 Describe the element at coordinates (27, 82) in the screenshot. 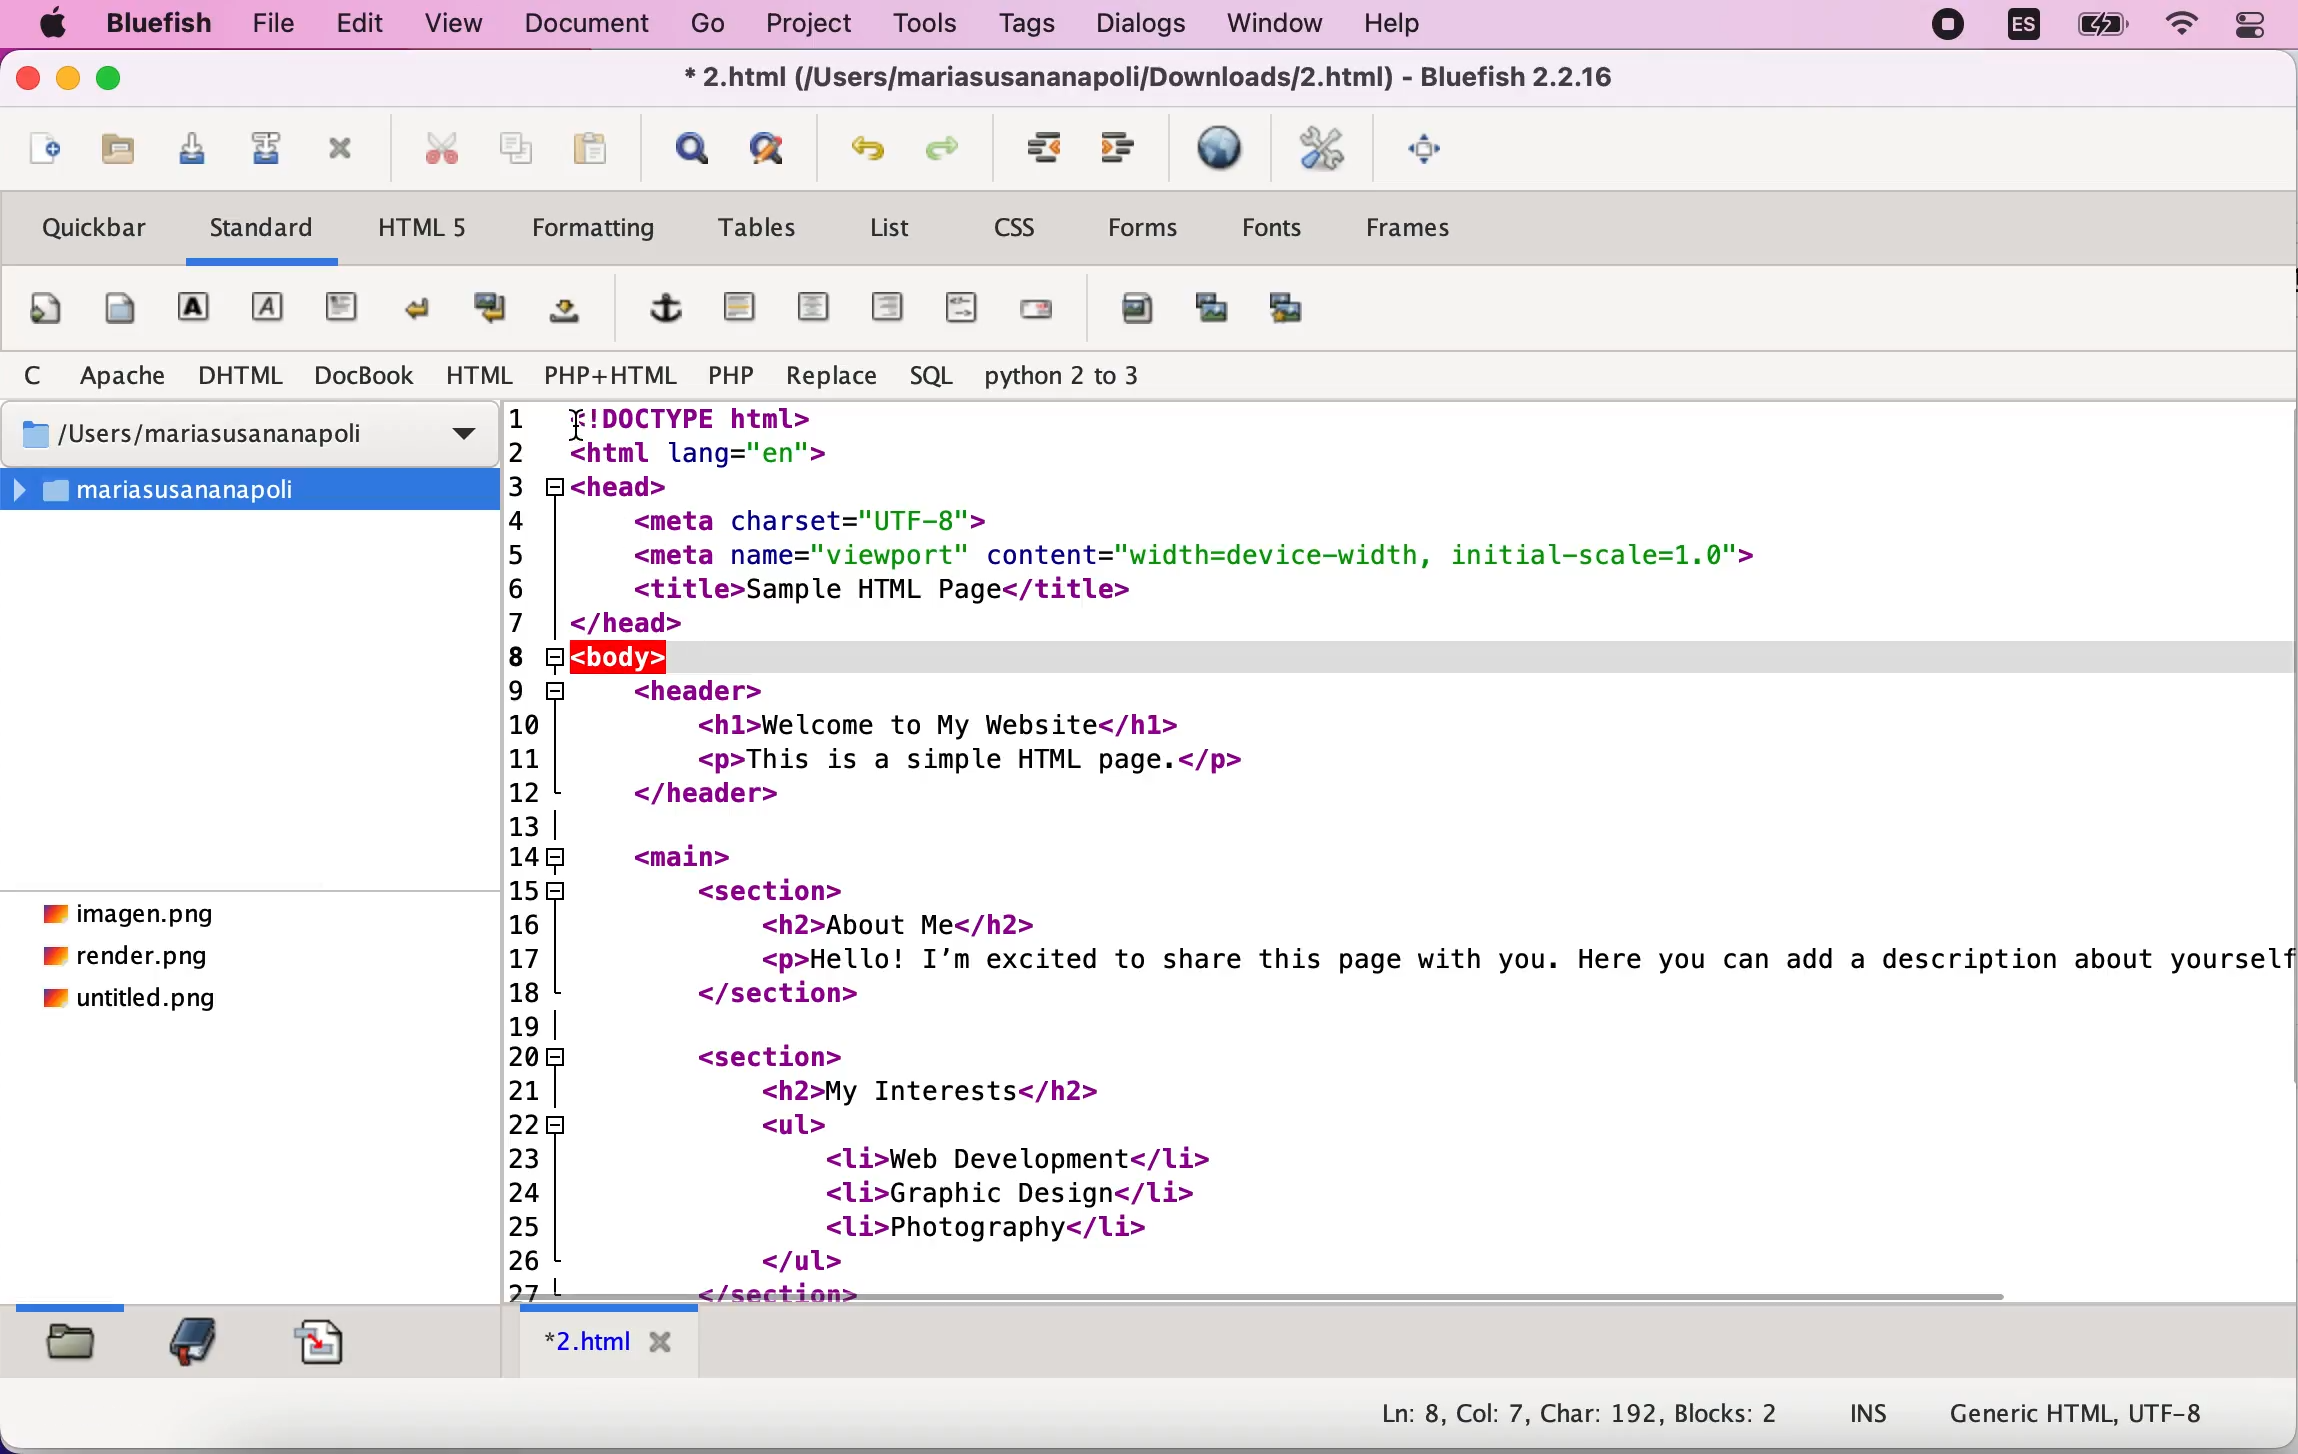

I see `close` at that location.